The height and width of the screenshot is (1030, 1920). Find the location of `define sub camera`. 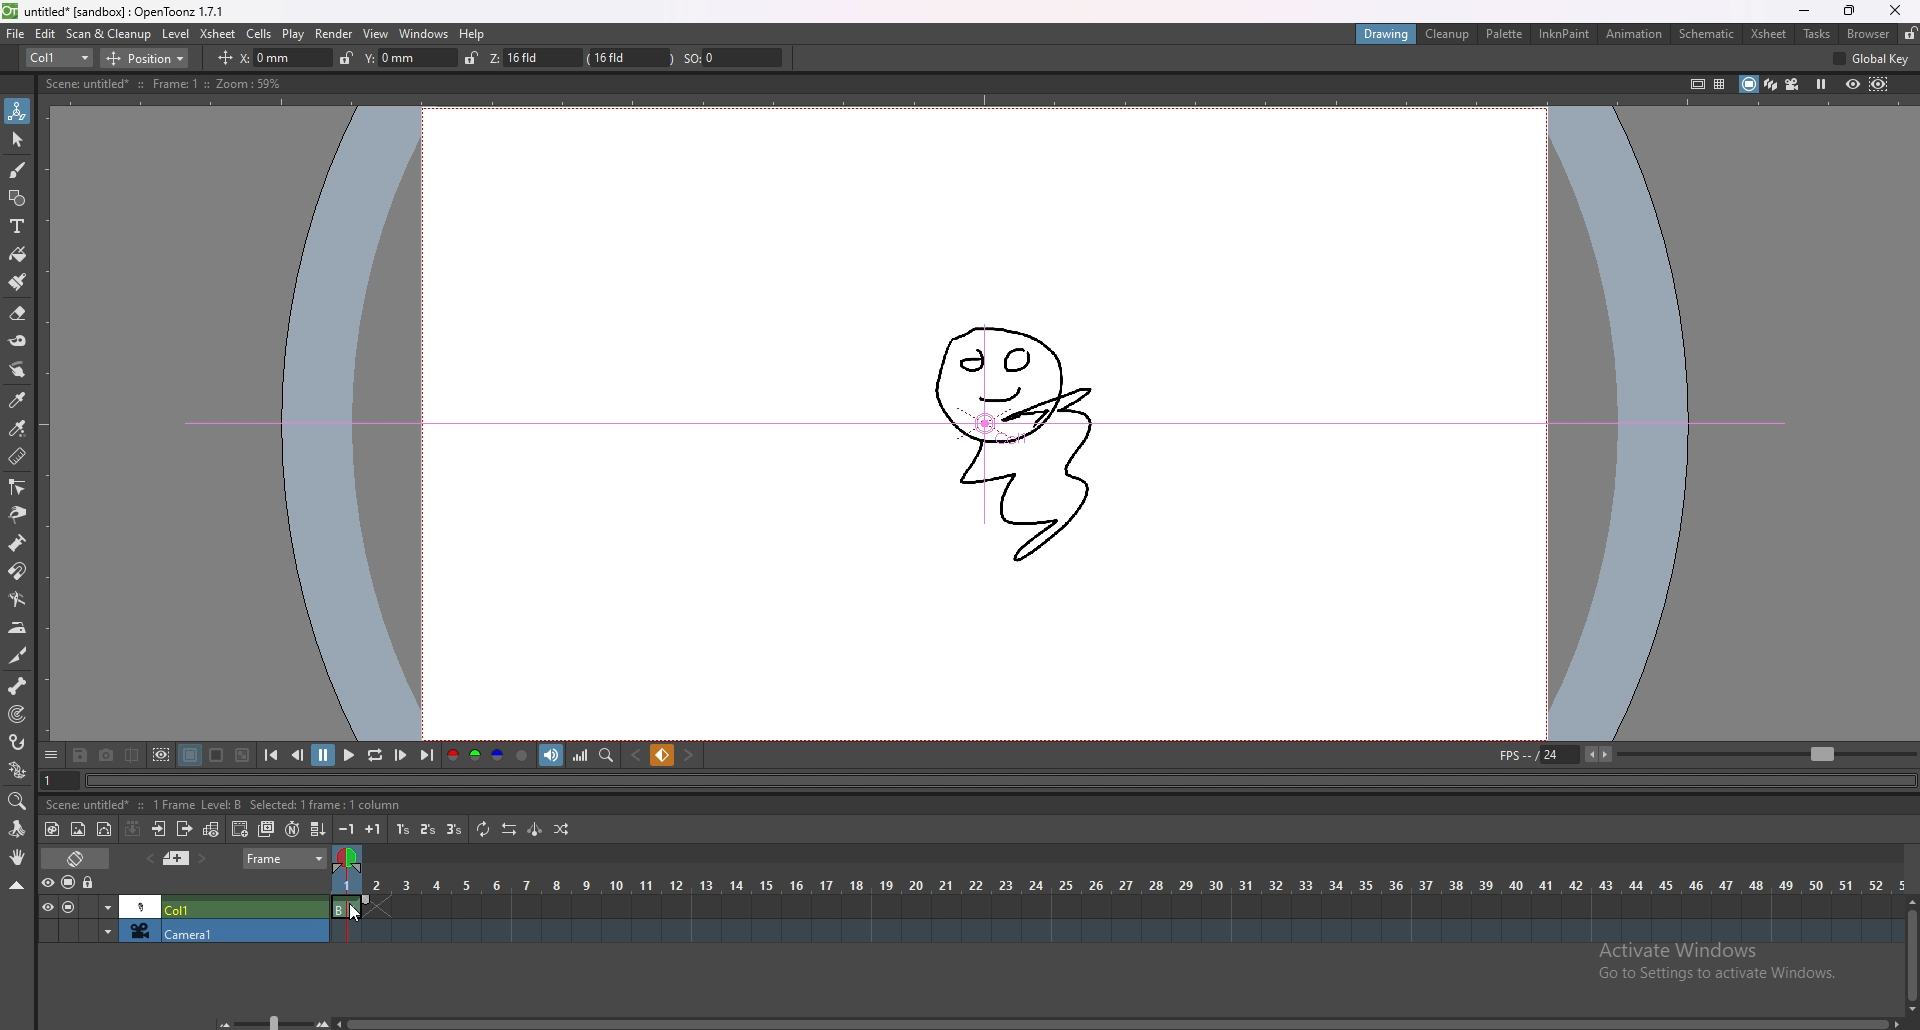

define sub camera is located at coordinates (162, 754).